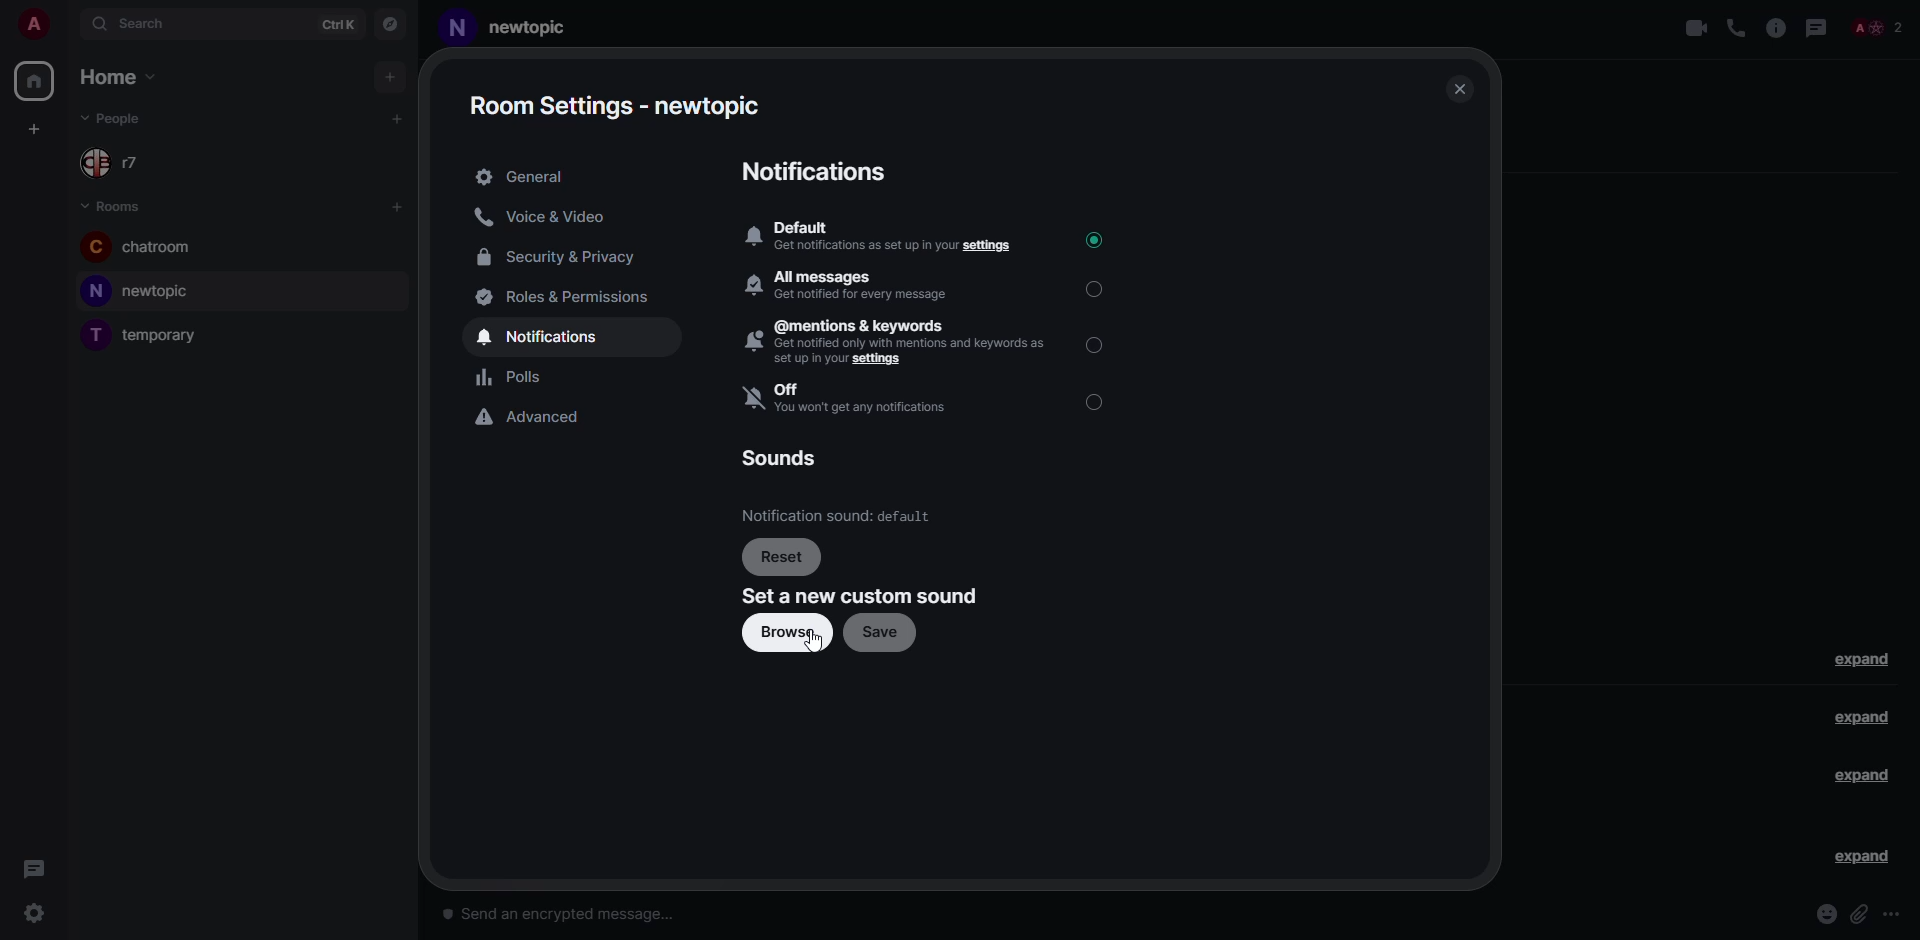 The height and width of the screenshot is (940, 1920). I want to click on browse, so click(785, 632).